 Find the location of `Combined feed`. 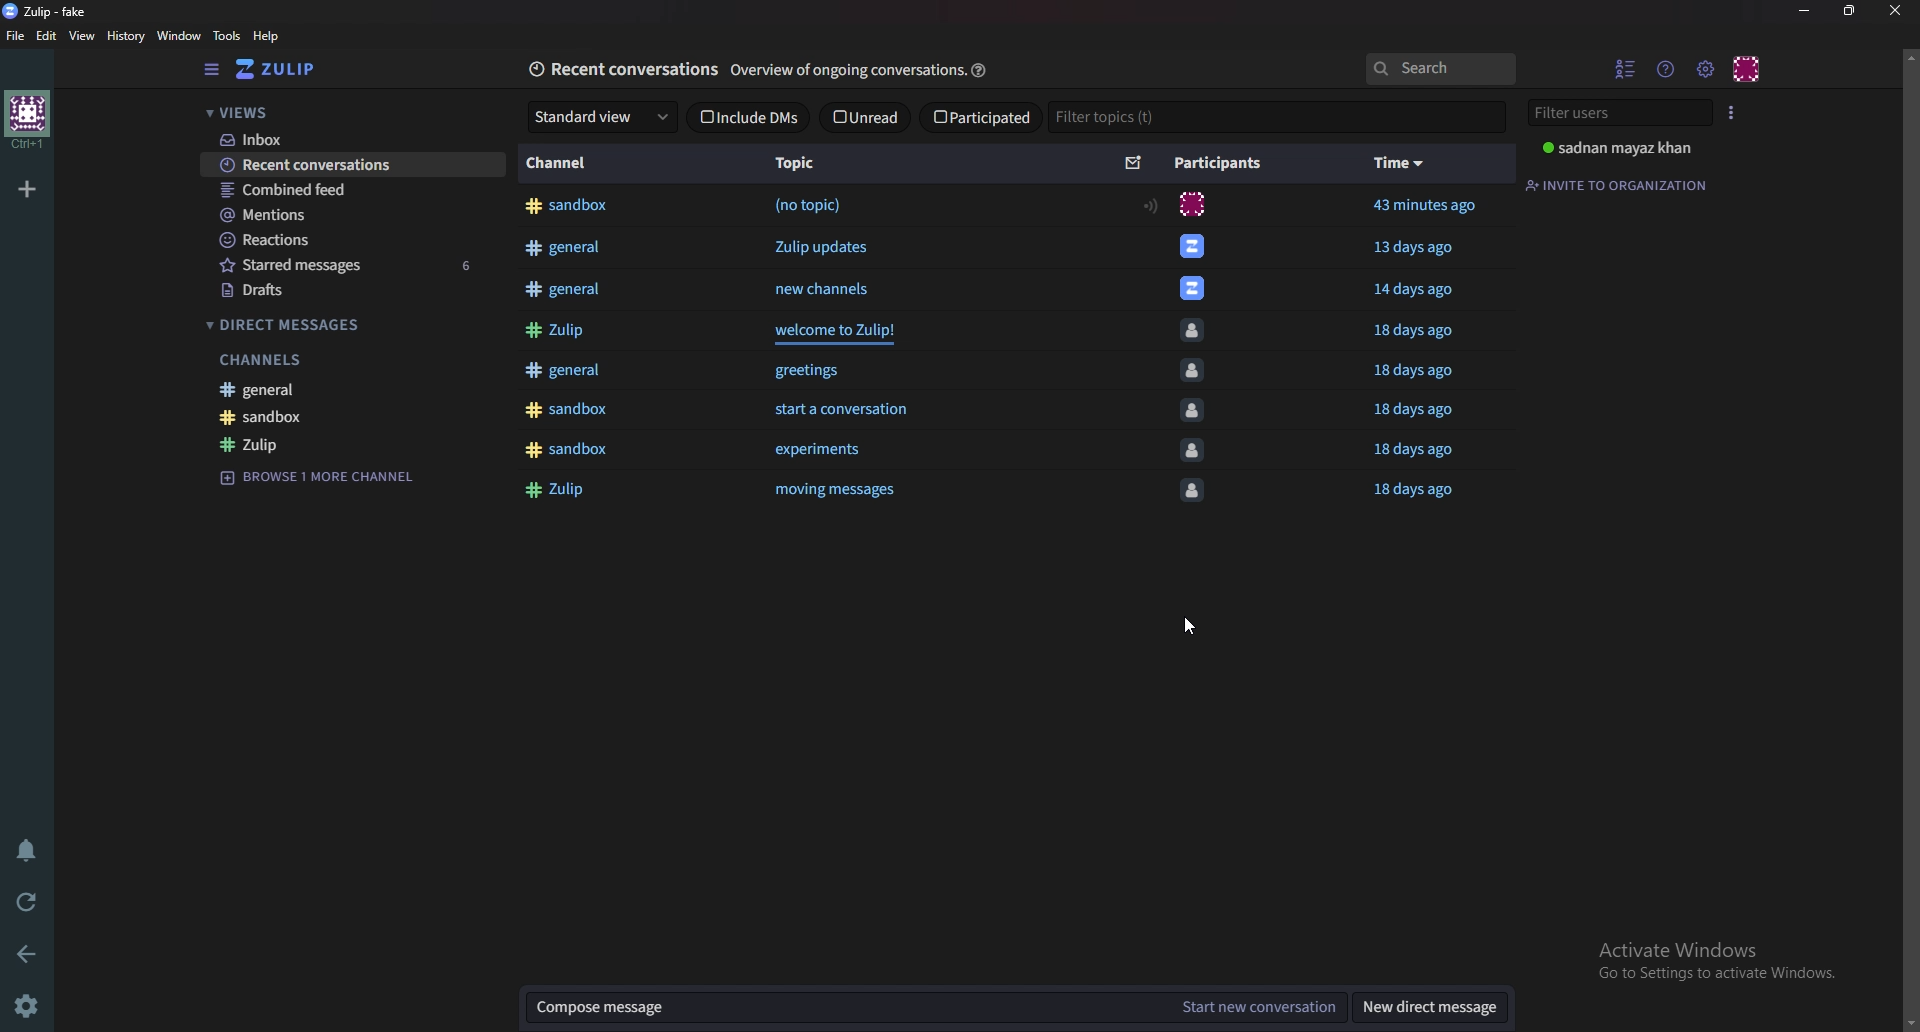

Combined feed is located at coordinates (355, 191).